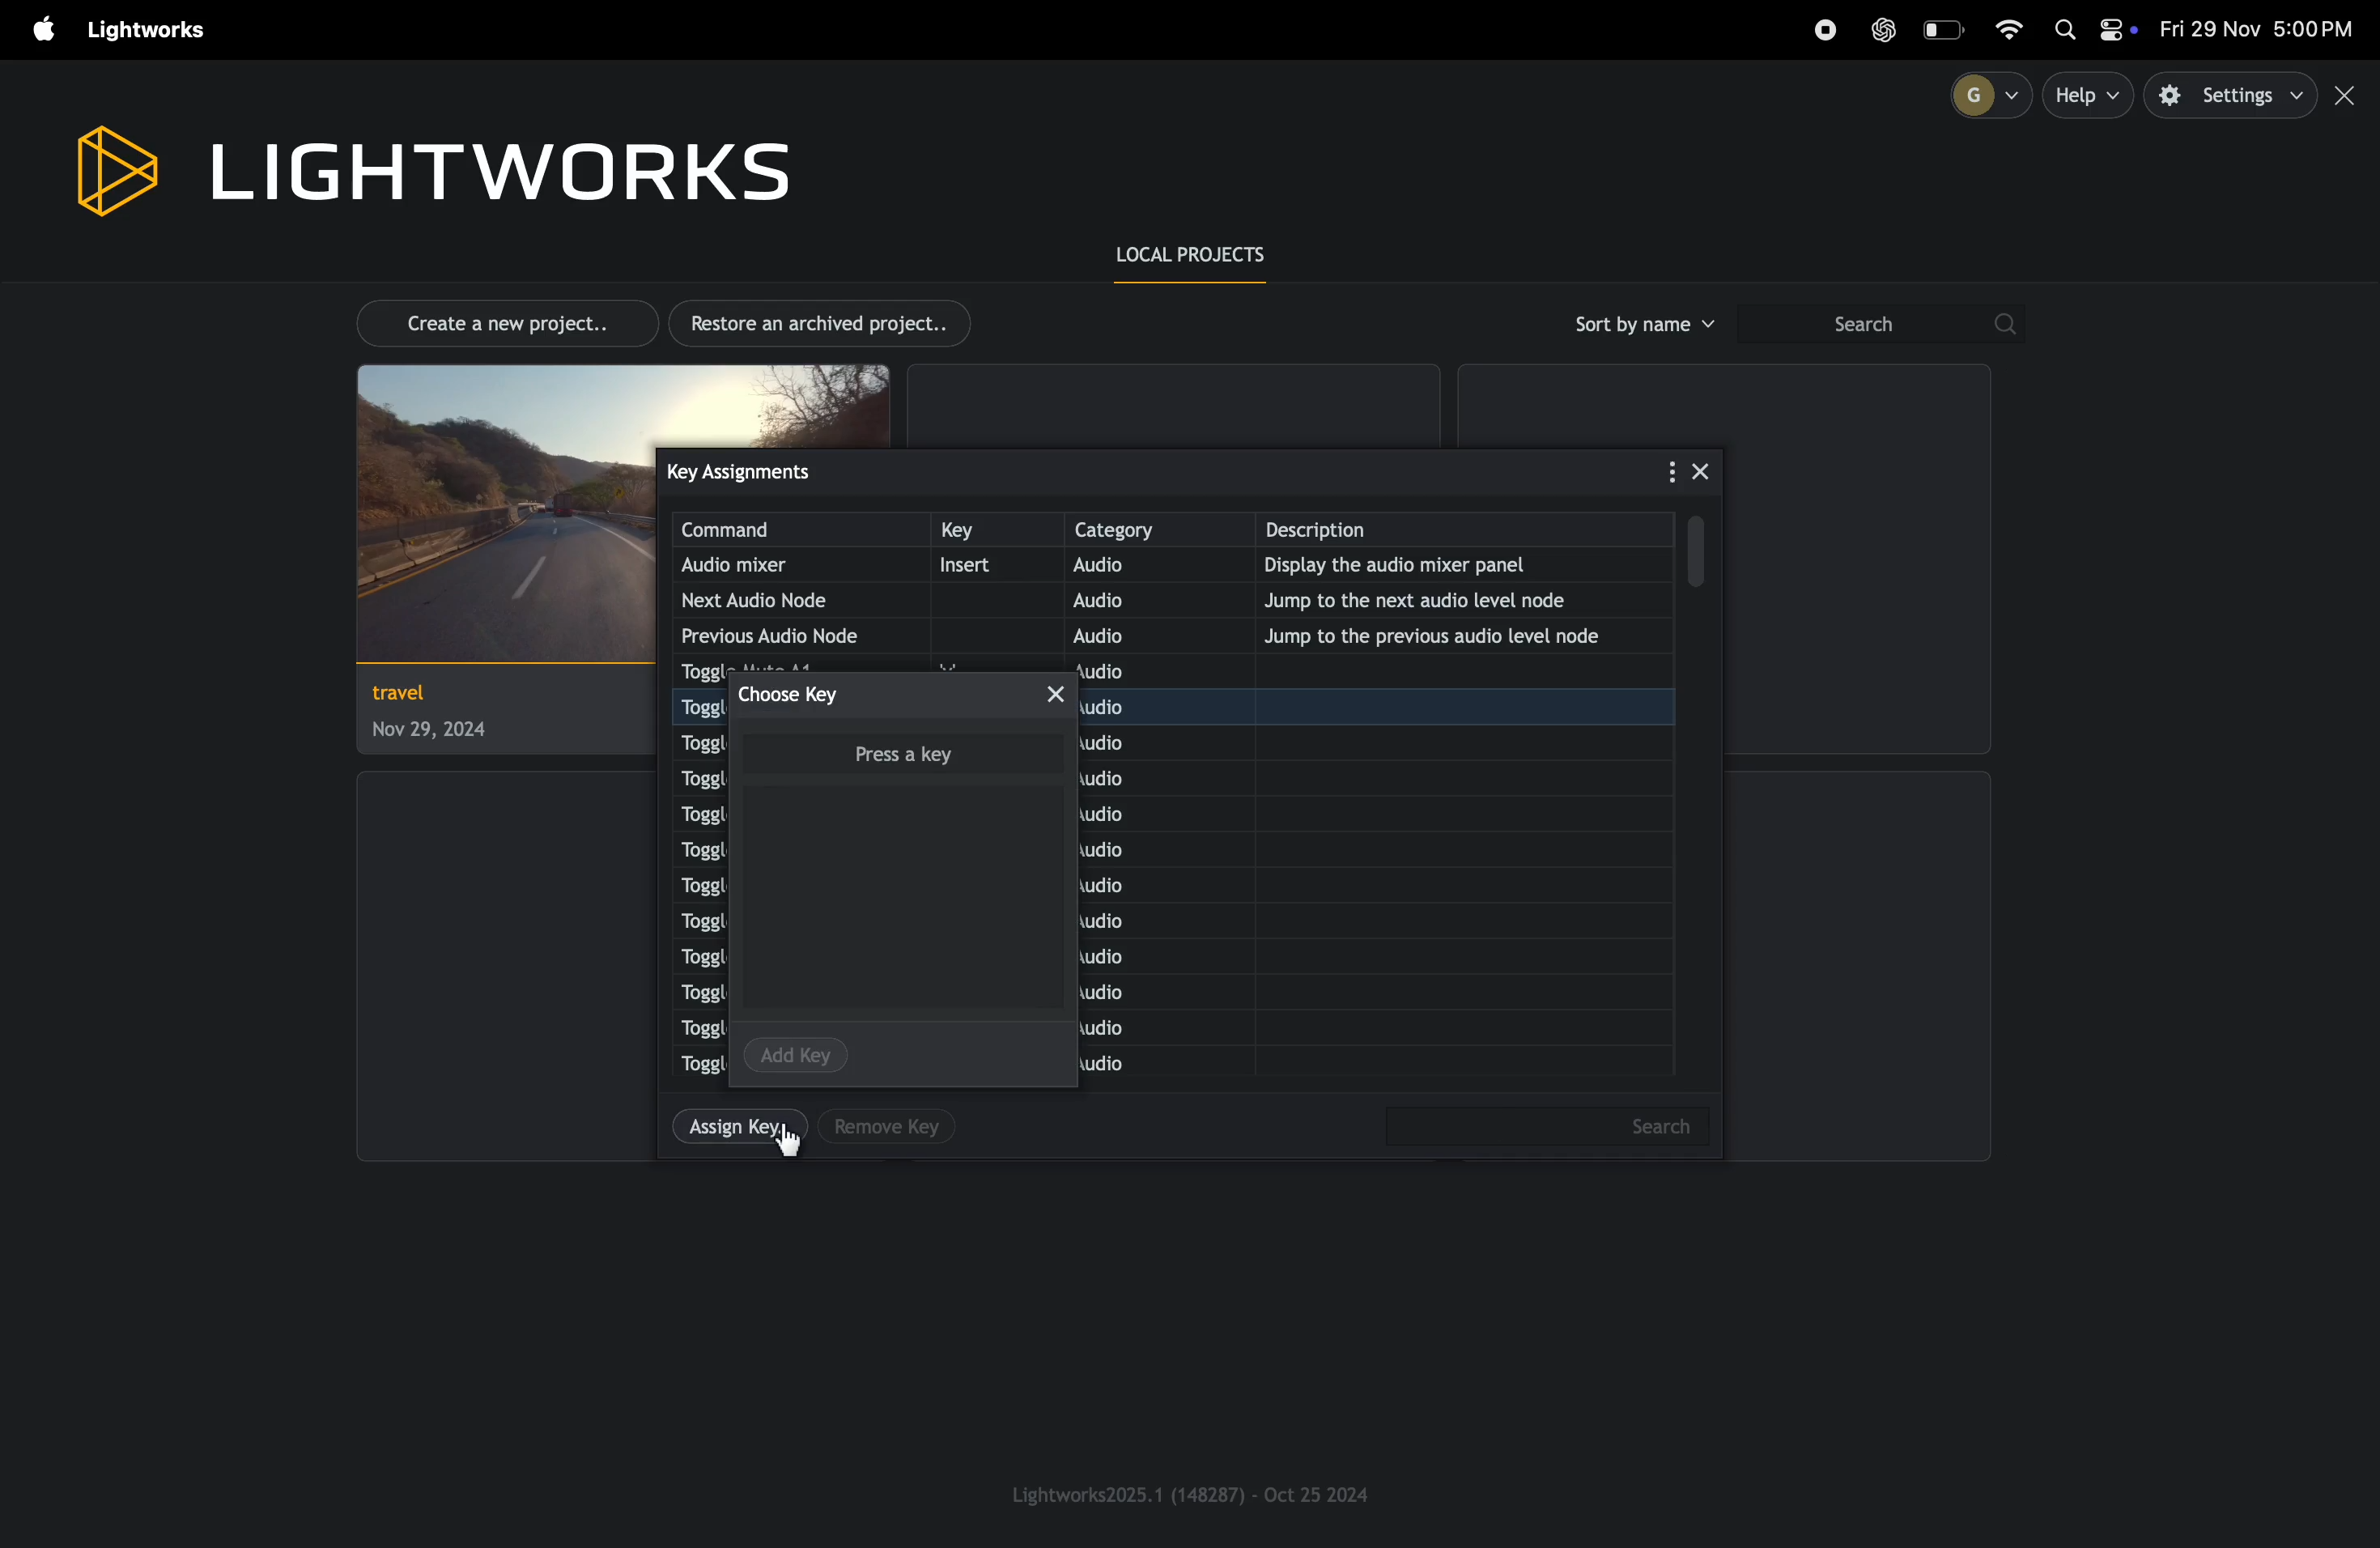  What do you see at coordinates (2233, 96) in the screenshot?
I see `settings` at bounding box center [2233, 96].